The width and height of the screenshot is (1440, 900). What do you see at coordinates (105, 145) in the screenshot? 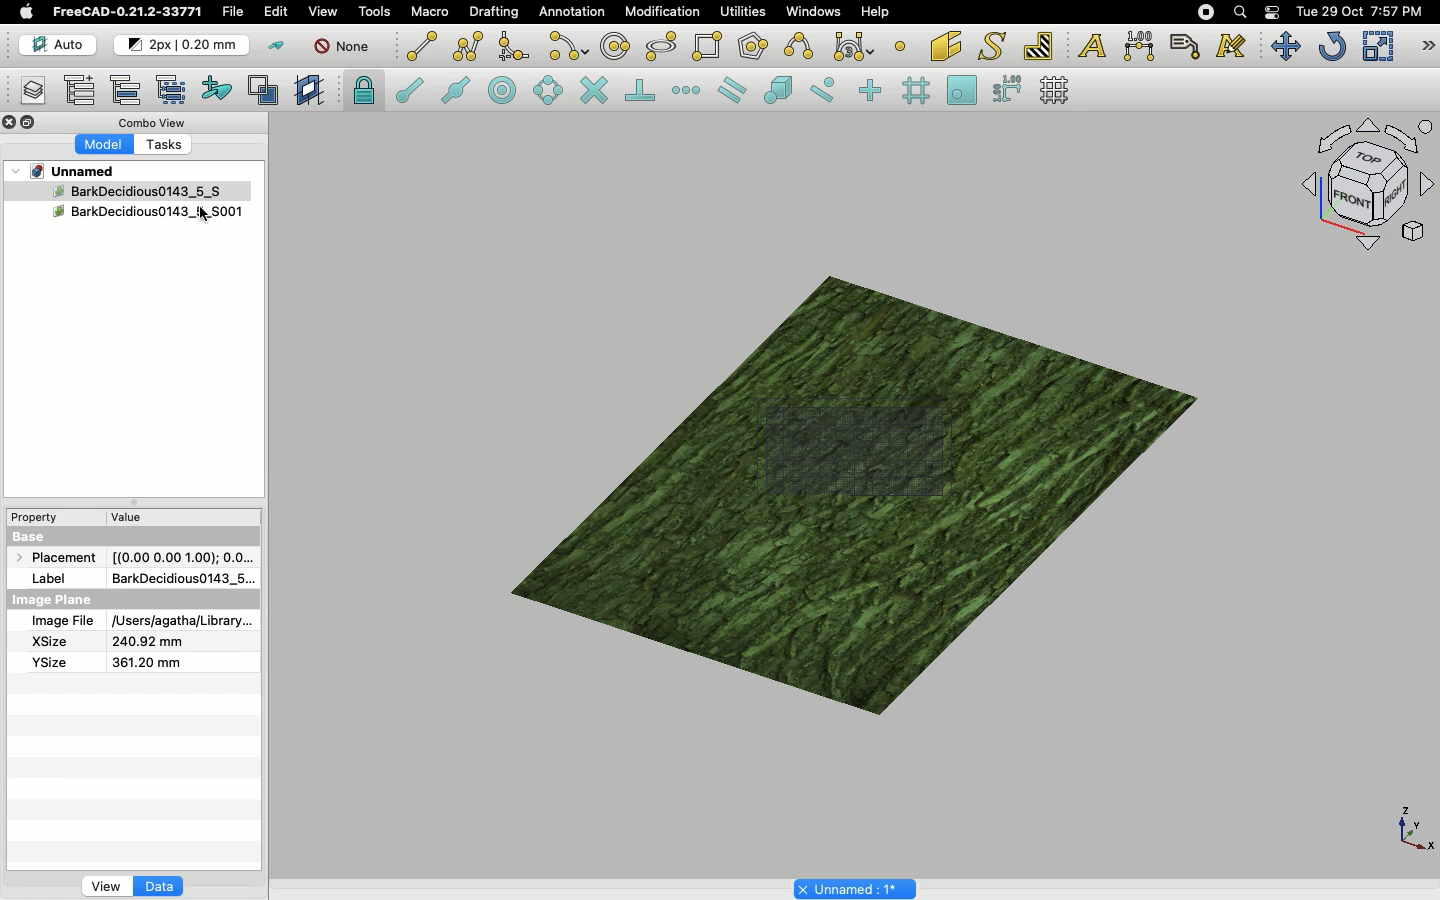
I see `Model` at bounding box center [105, 145].